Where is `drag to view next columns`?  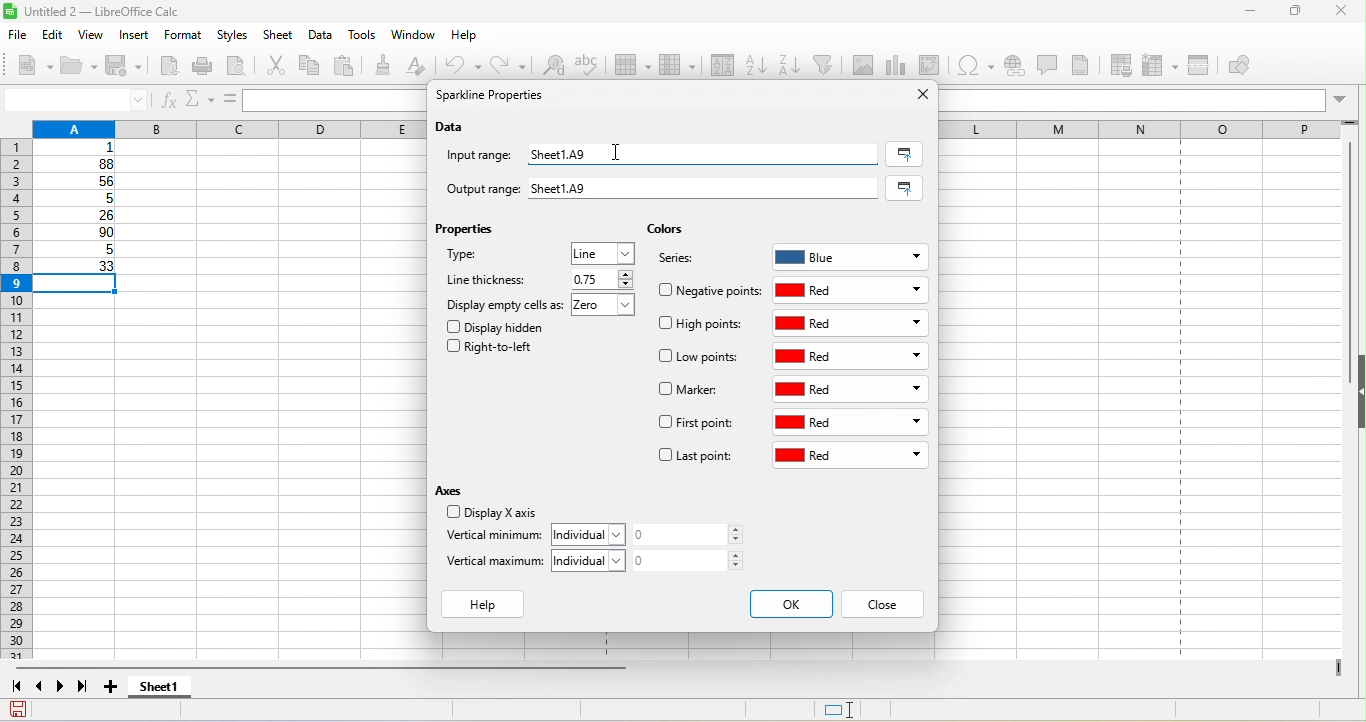 drag to view next columns is located at coordinates (1339, 668).